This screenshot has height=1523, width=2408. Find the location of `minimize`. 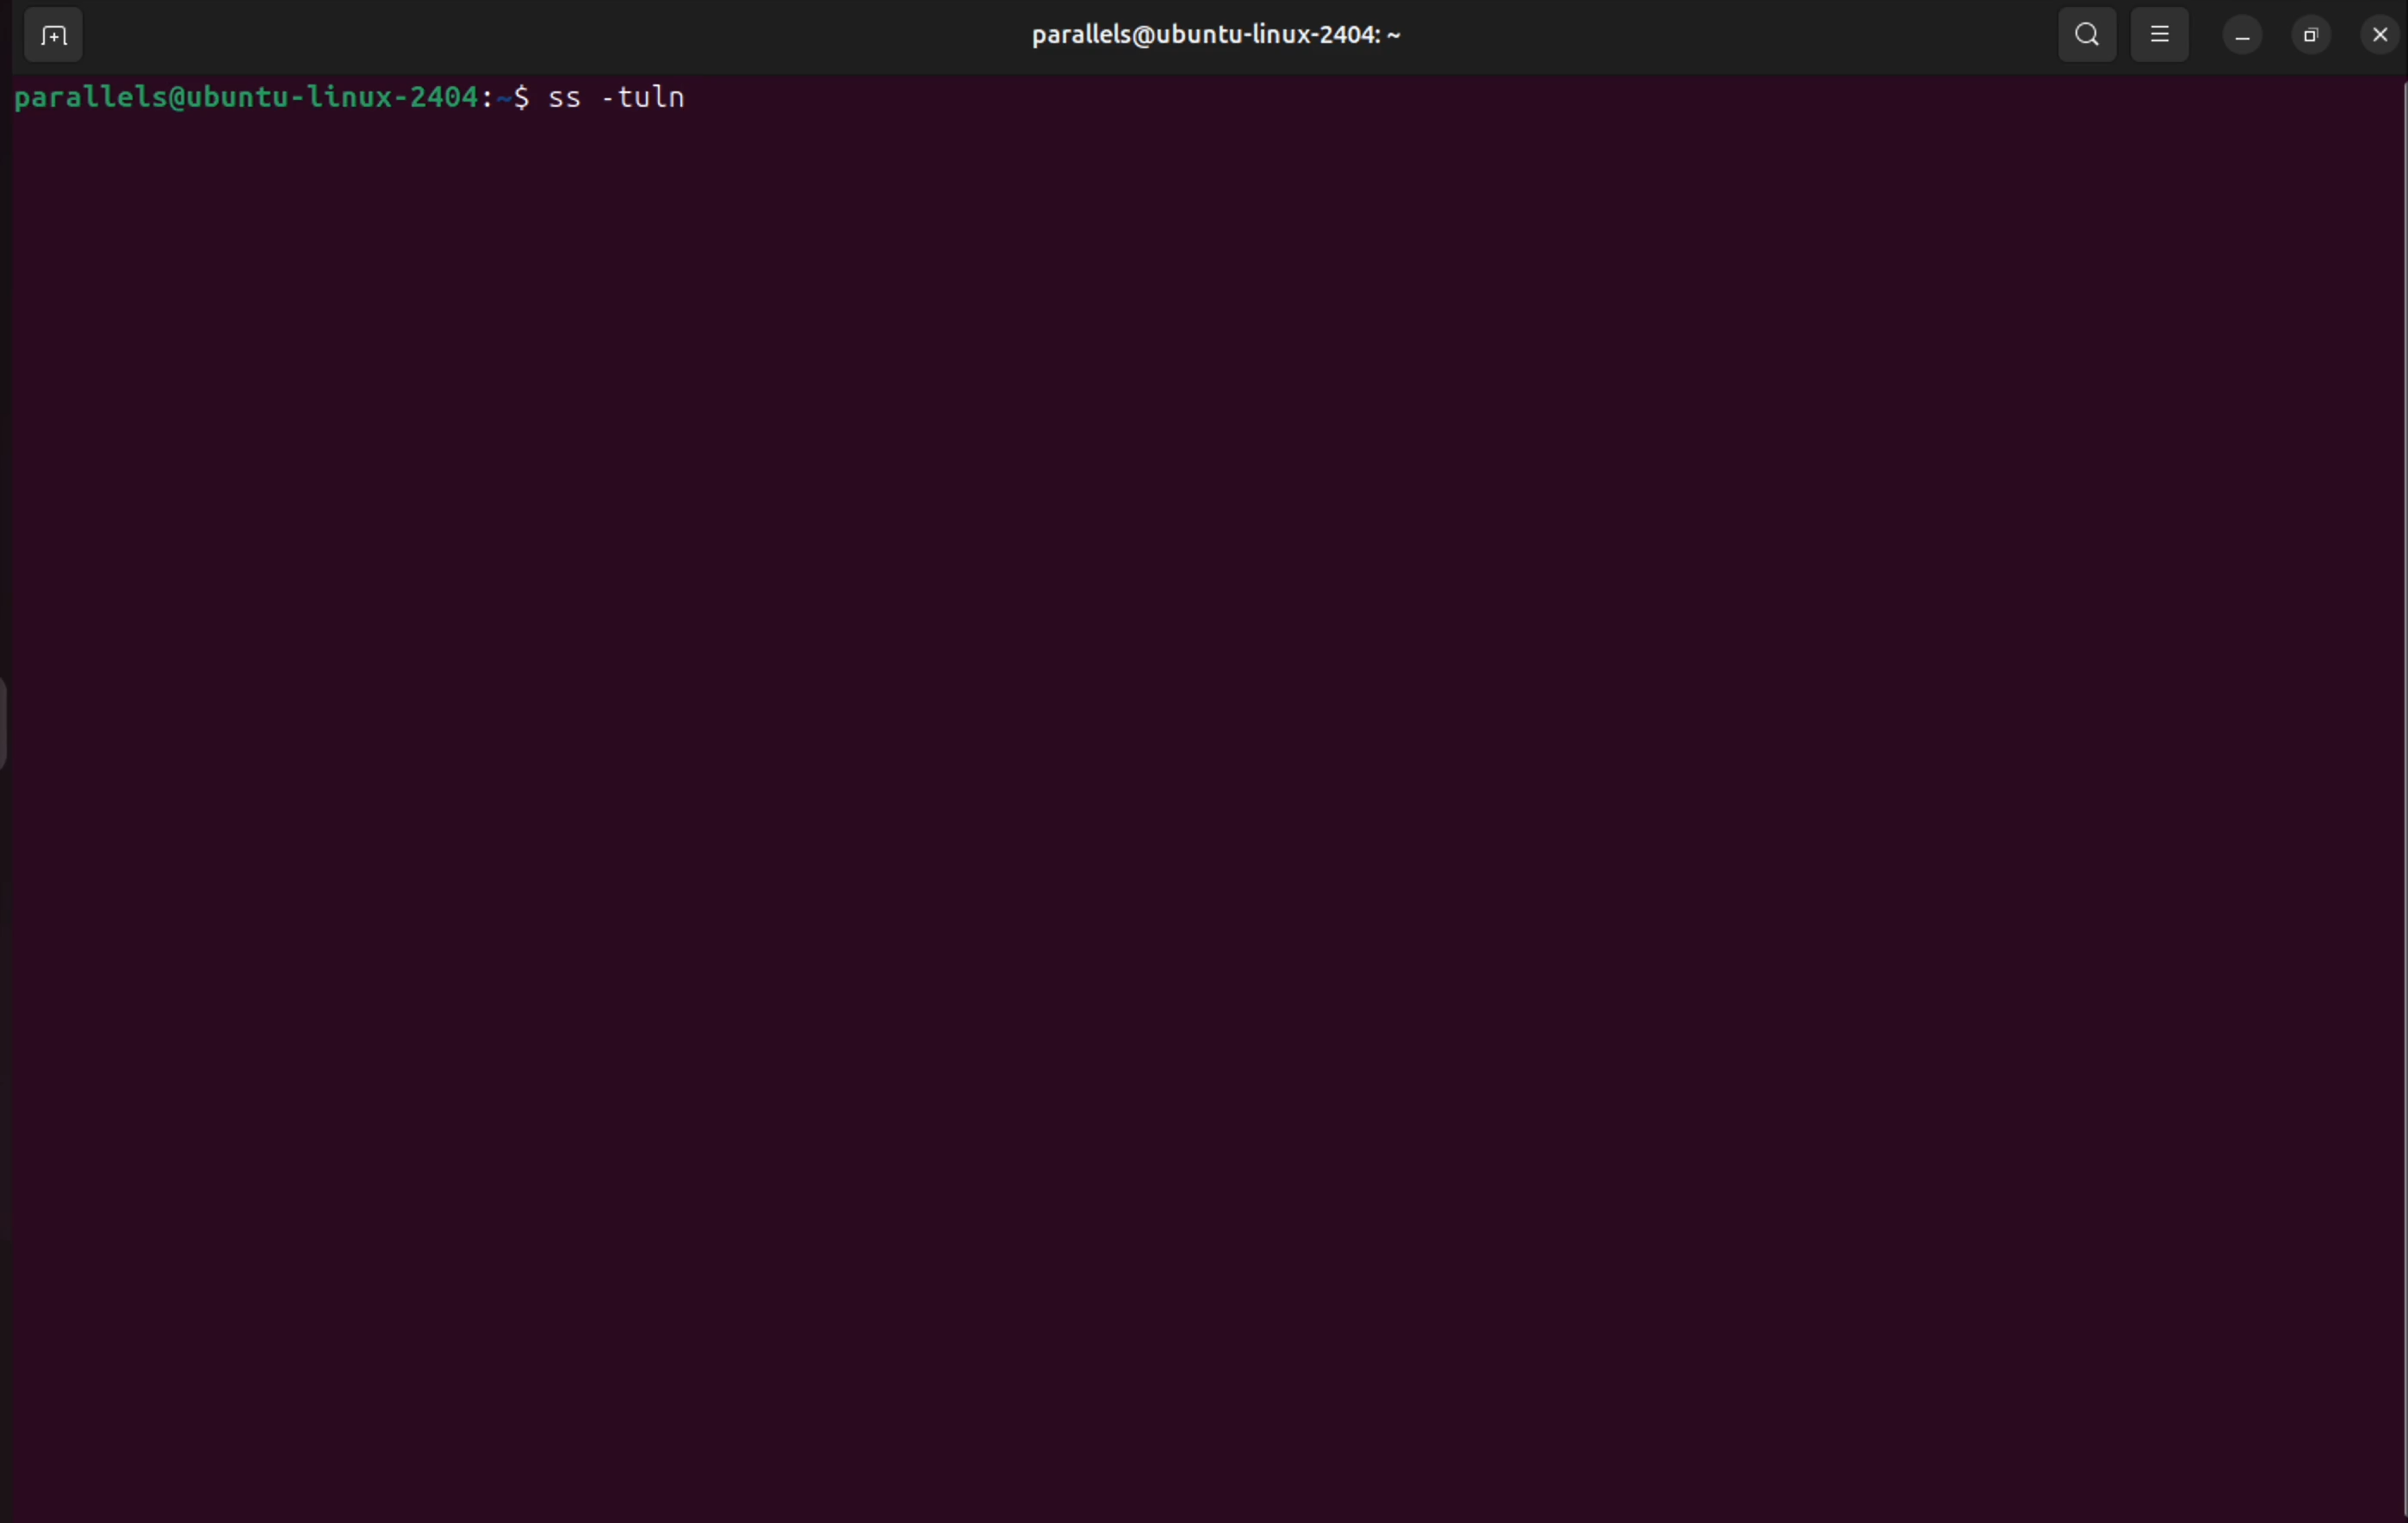

minimize is located at coordinates (2243, 35).